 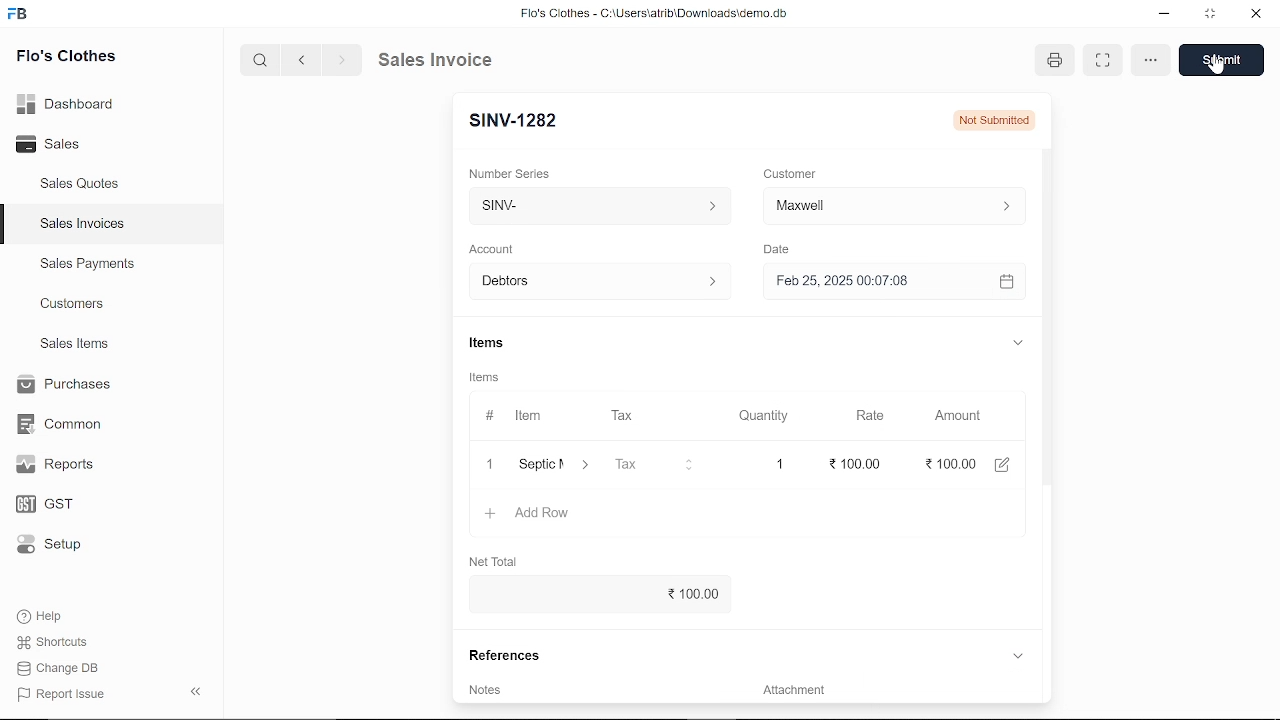 What do you see at coordinates (446, 61) in the screenshot?
I see ` Sales Invoice` at bounding box center [446, 61].